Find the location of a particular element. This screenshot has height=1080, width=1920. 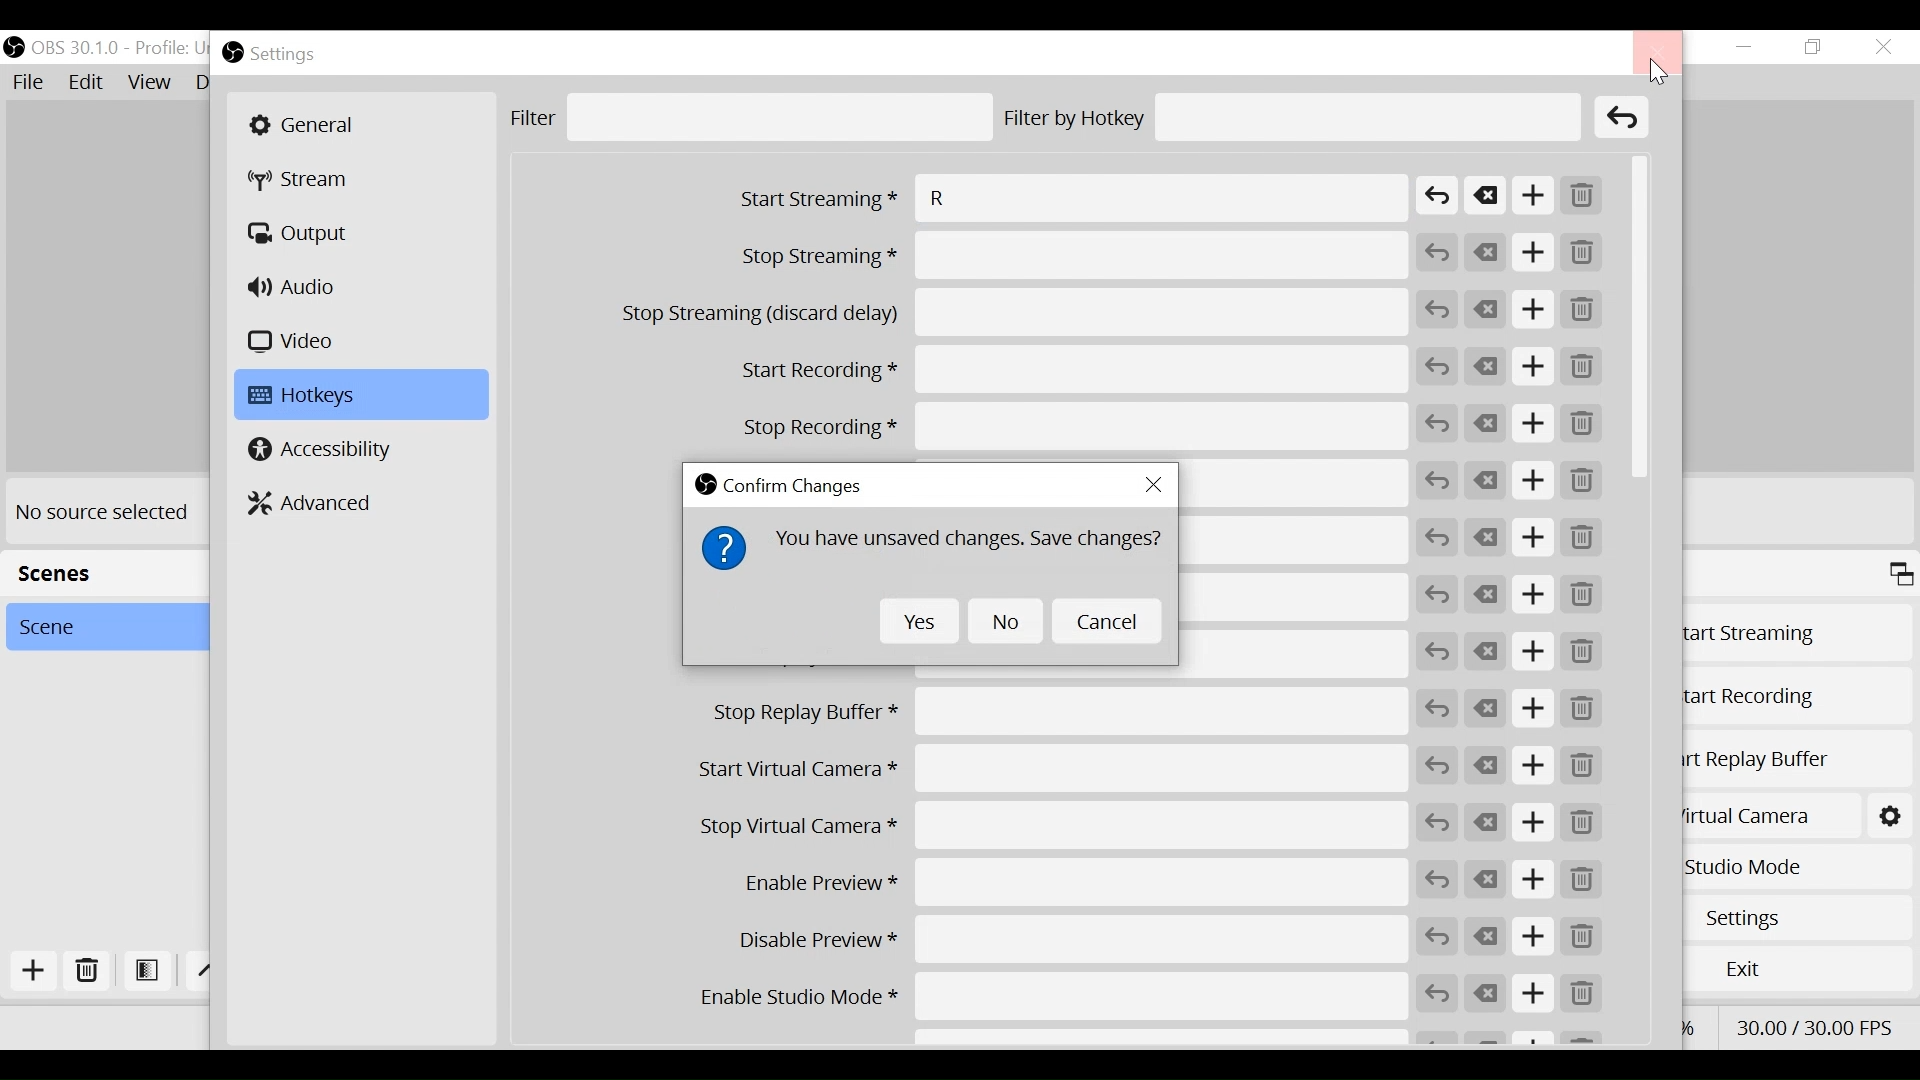

Revert is located at coordinates (1438, 937).